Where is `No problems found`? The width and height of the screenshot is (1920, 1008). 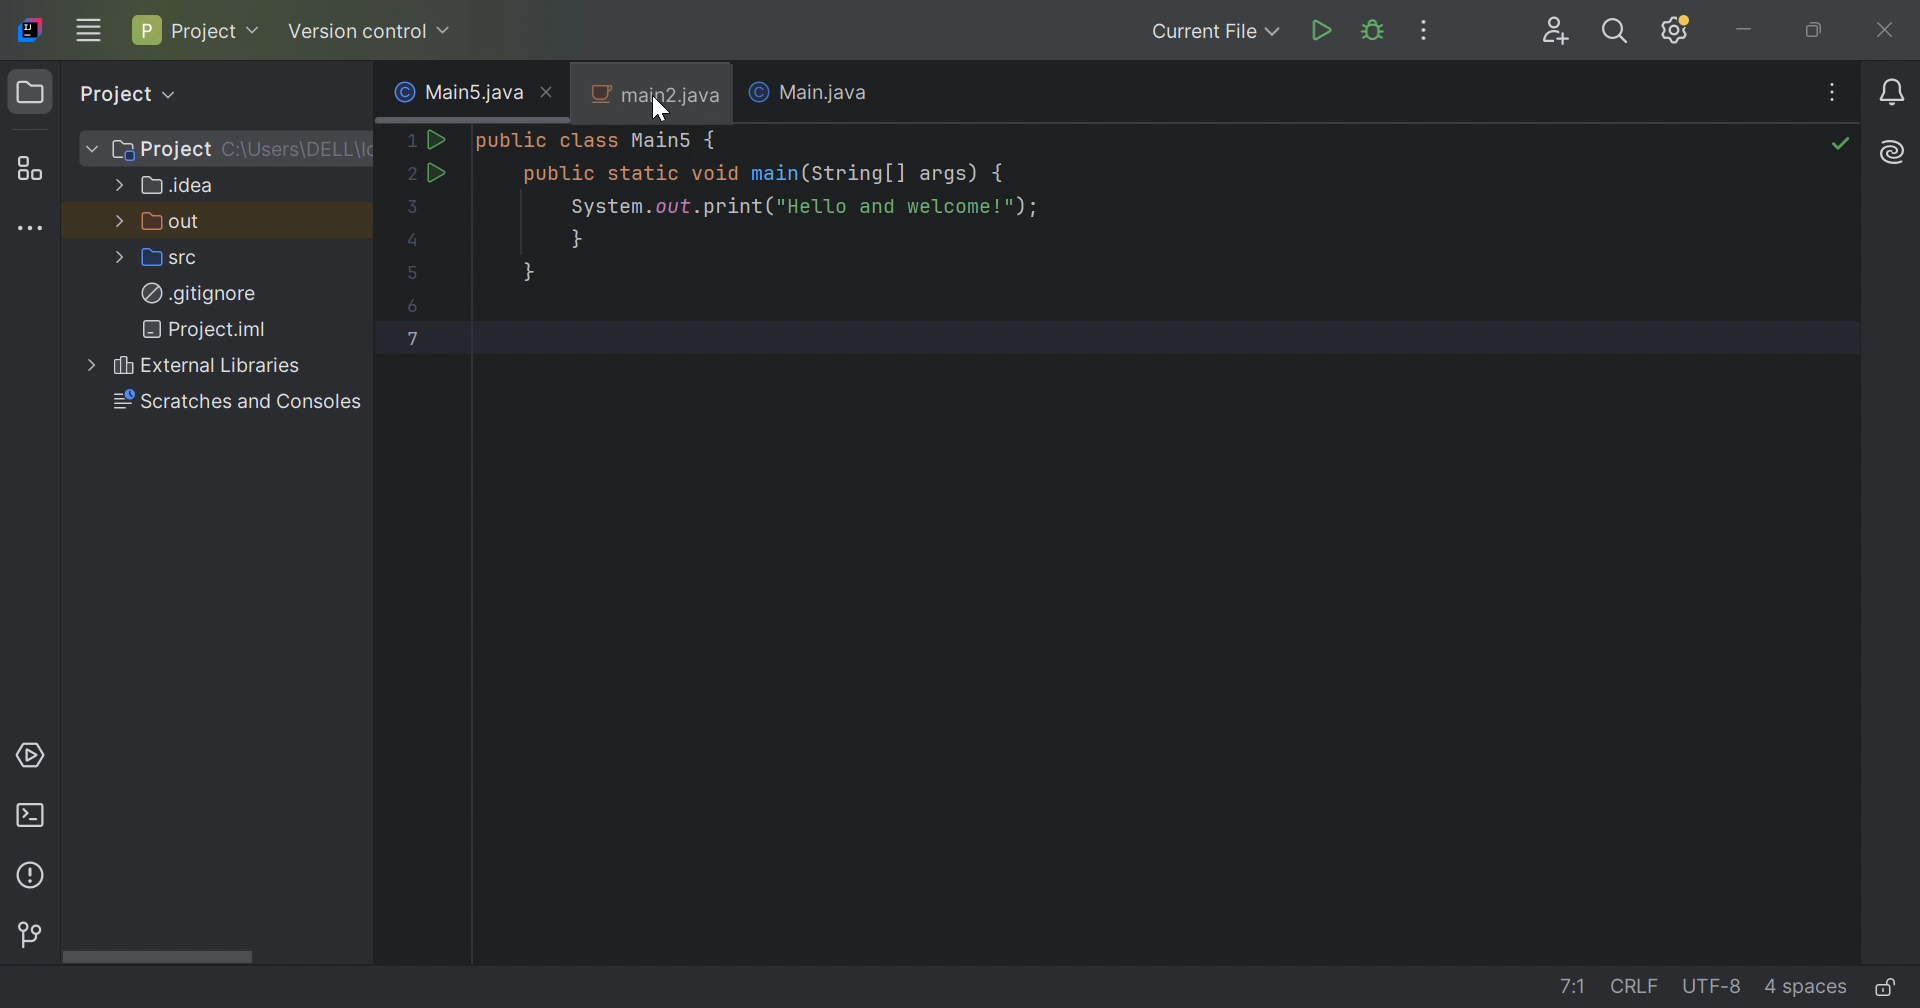
No problems found is located at coordinates (1841, 143).